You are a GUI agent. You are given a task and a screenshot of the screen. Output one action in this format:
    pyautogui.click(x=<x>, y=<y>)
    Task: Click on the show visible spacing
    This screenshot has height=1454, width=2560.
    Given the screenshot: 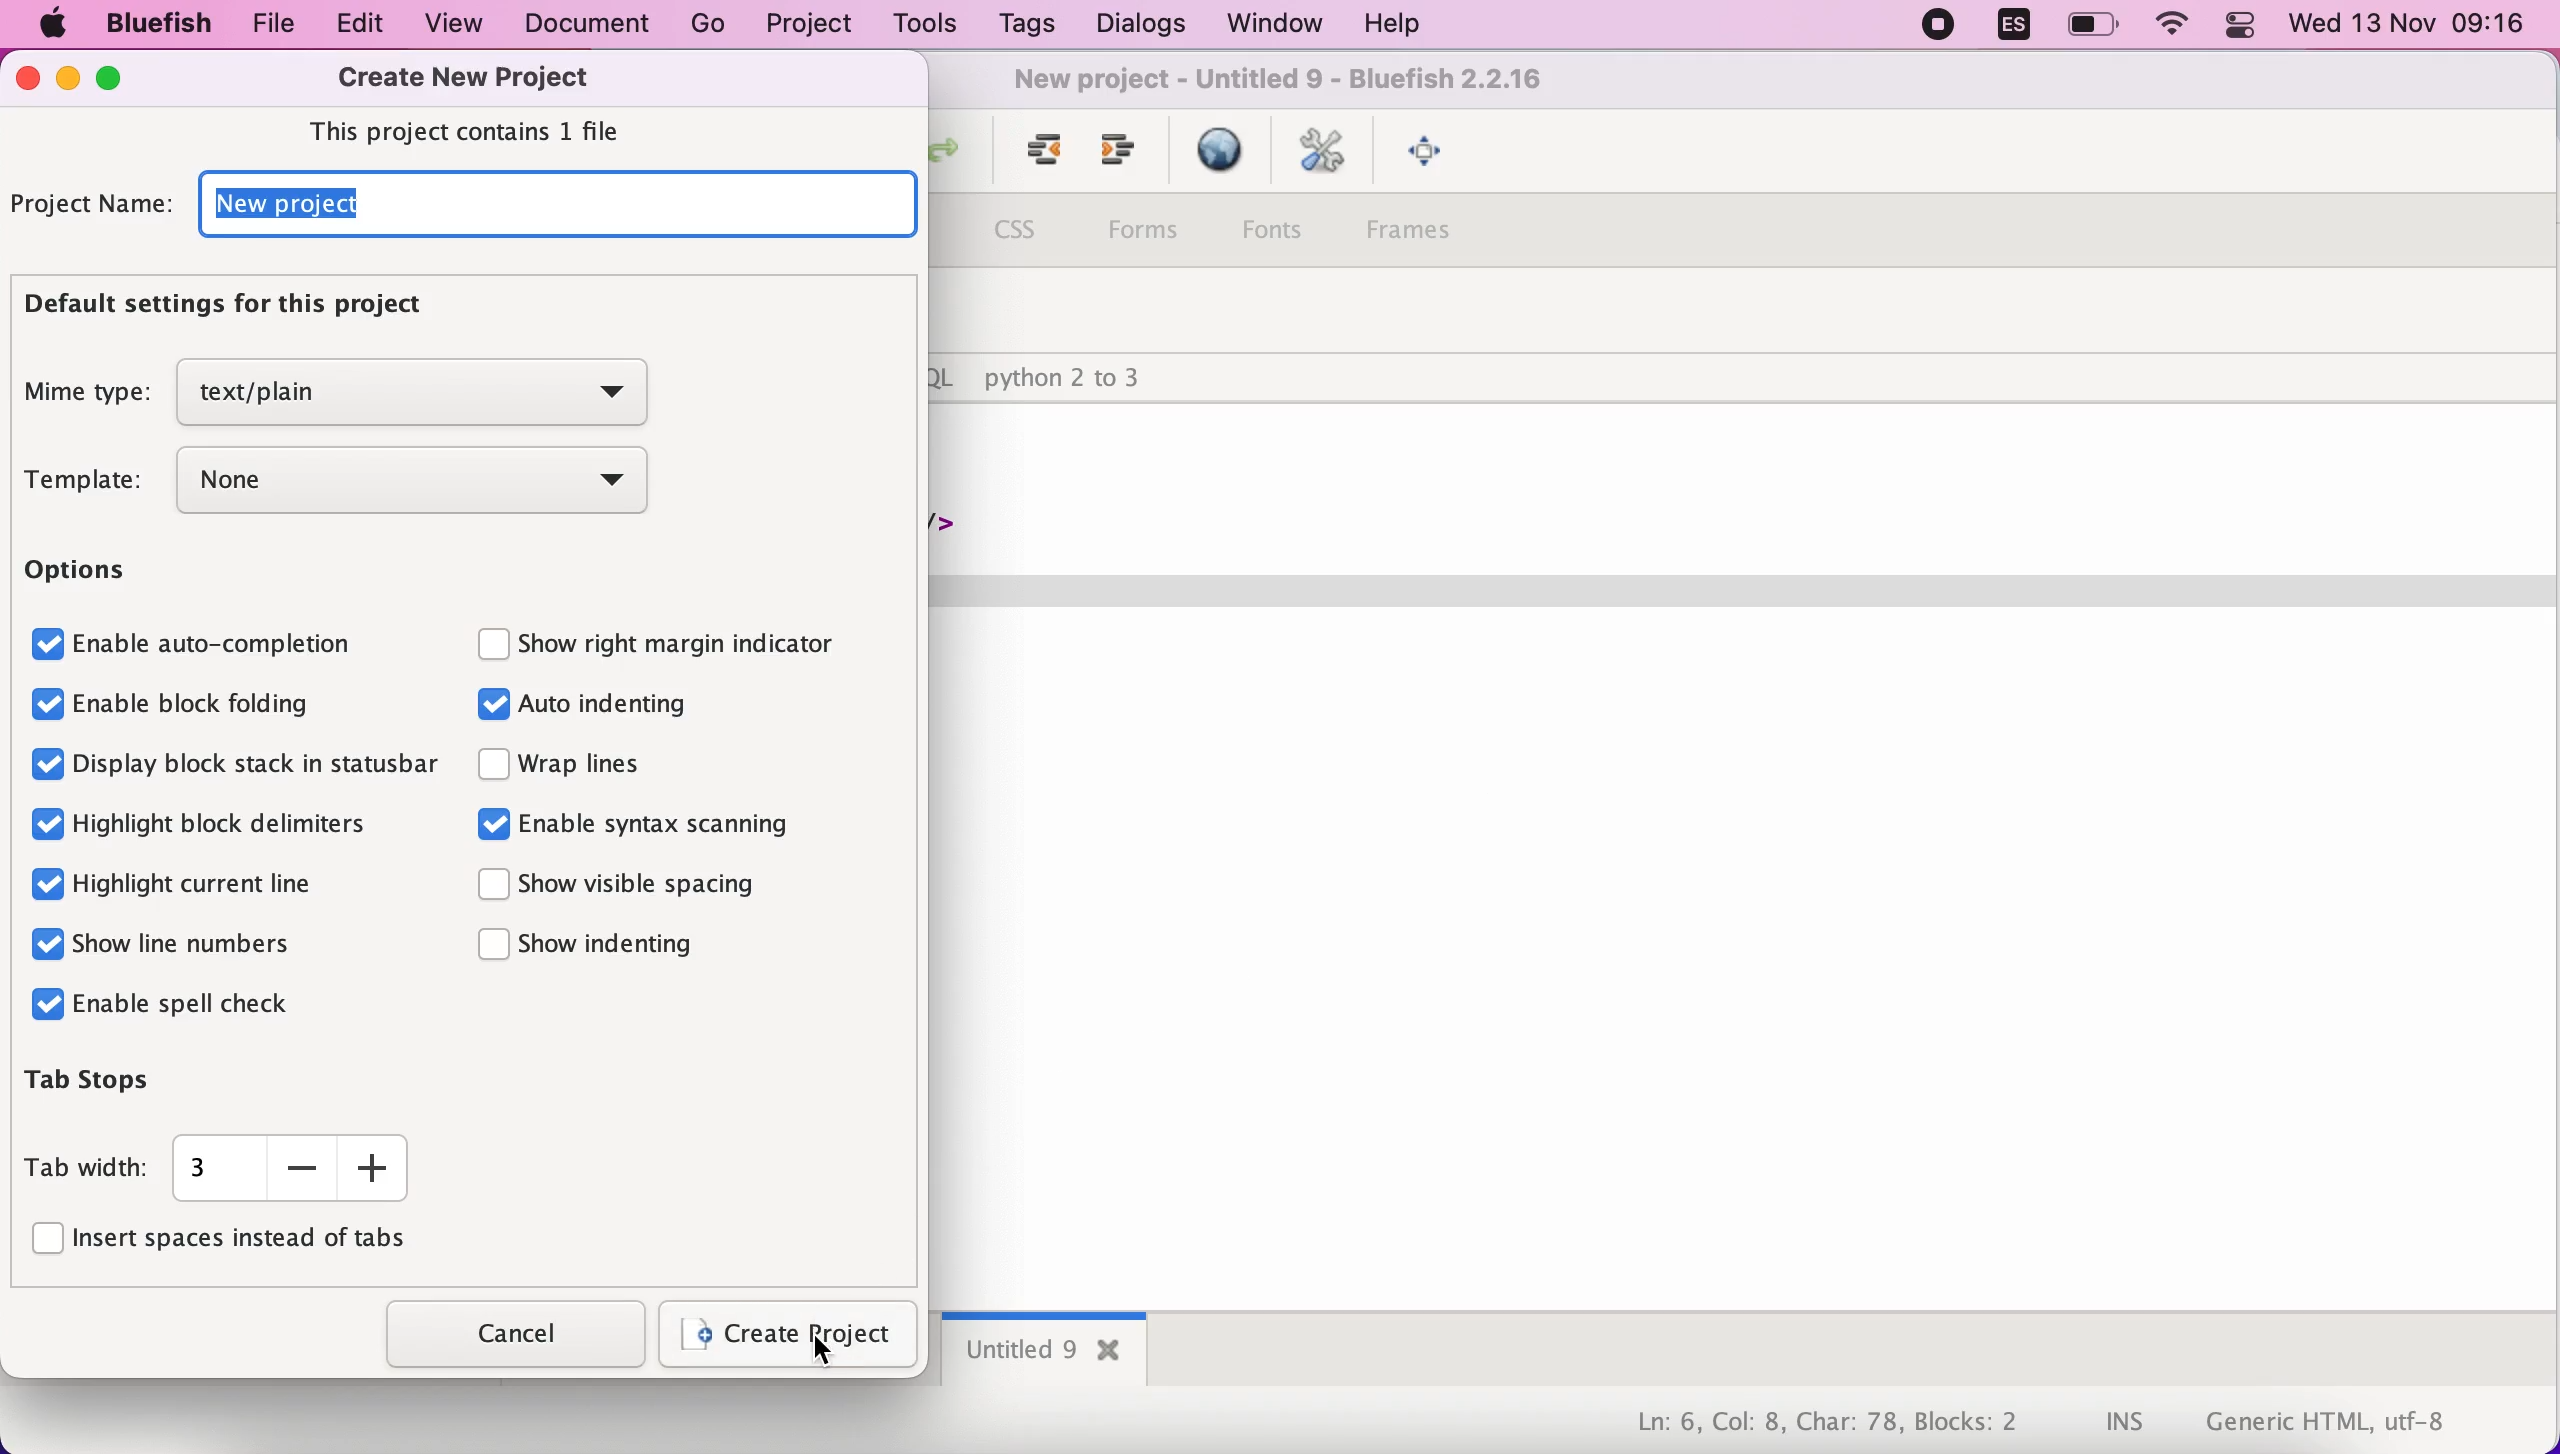 What is the action you would take?
    pyautogui.click(x=646, y=886)
    